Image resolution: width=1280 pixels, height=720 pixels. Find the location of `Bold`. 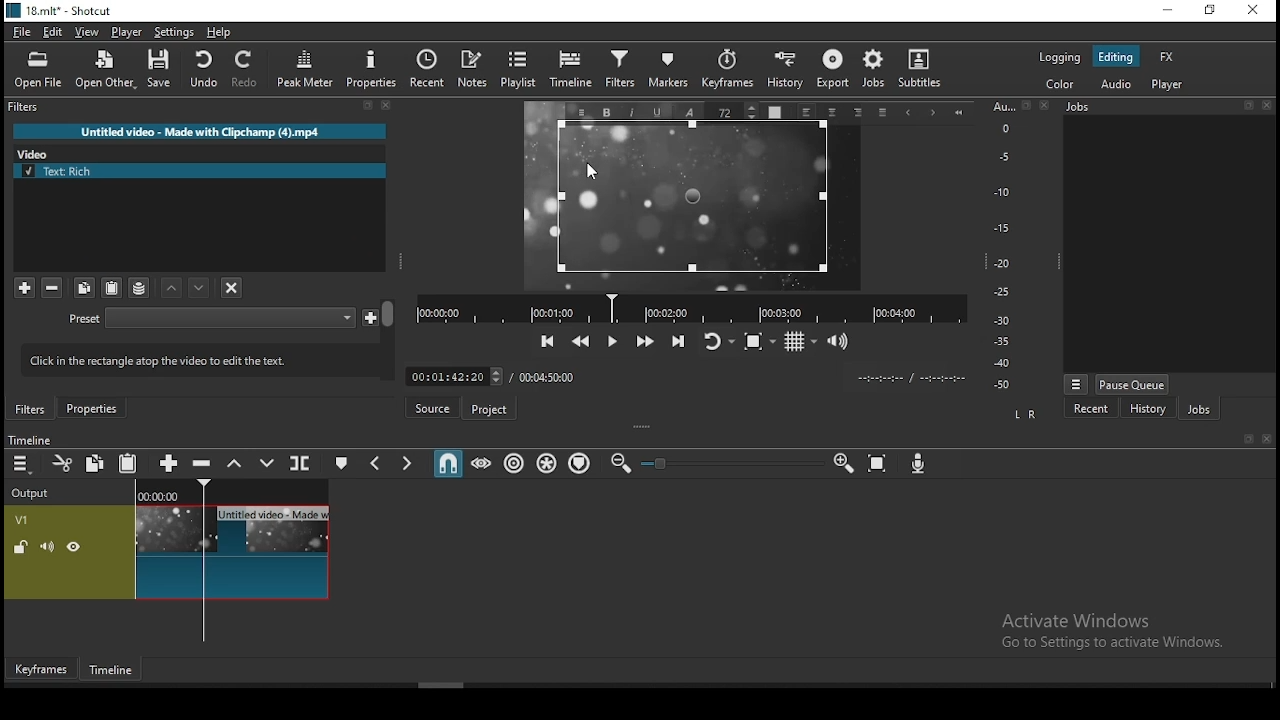

Bold is located at coordinates (606, 113).